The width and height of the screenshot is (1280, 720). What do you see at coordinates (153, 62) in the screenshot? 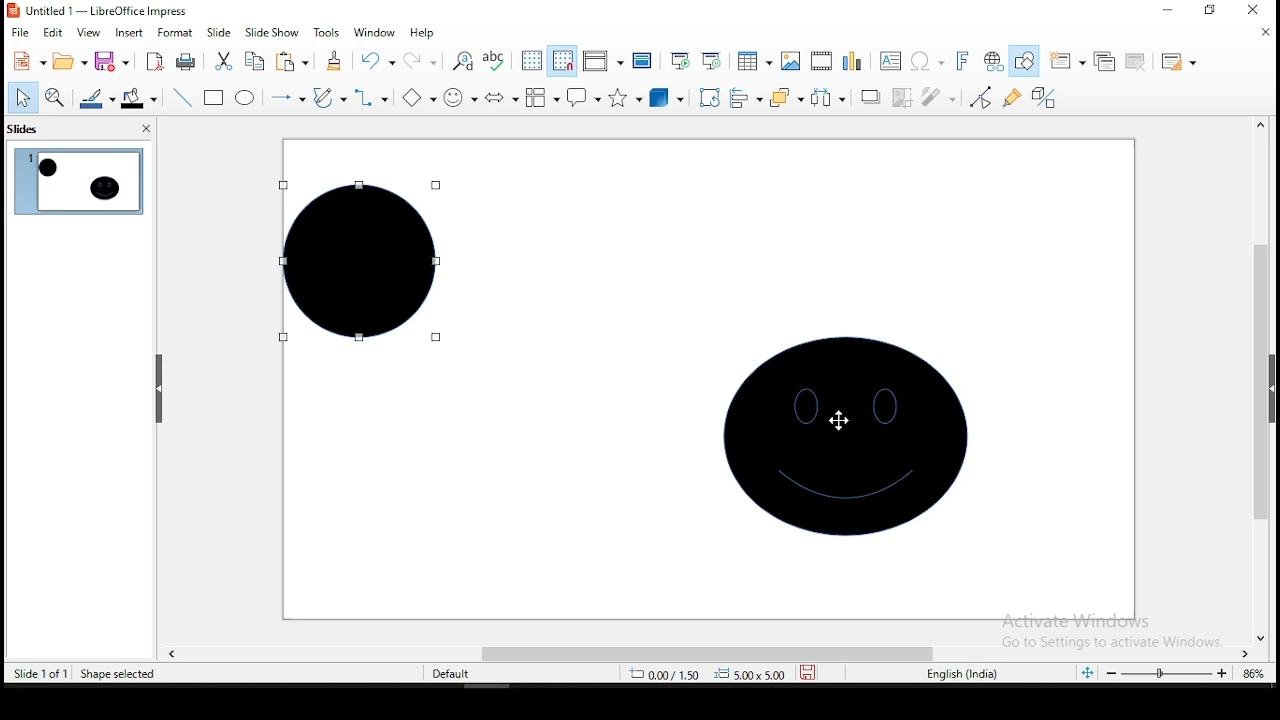
I see `export as PDF` at bounding box center [153, 62].